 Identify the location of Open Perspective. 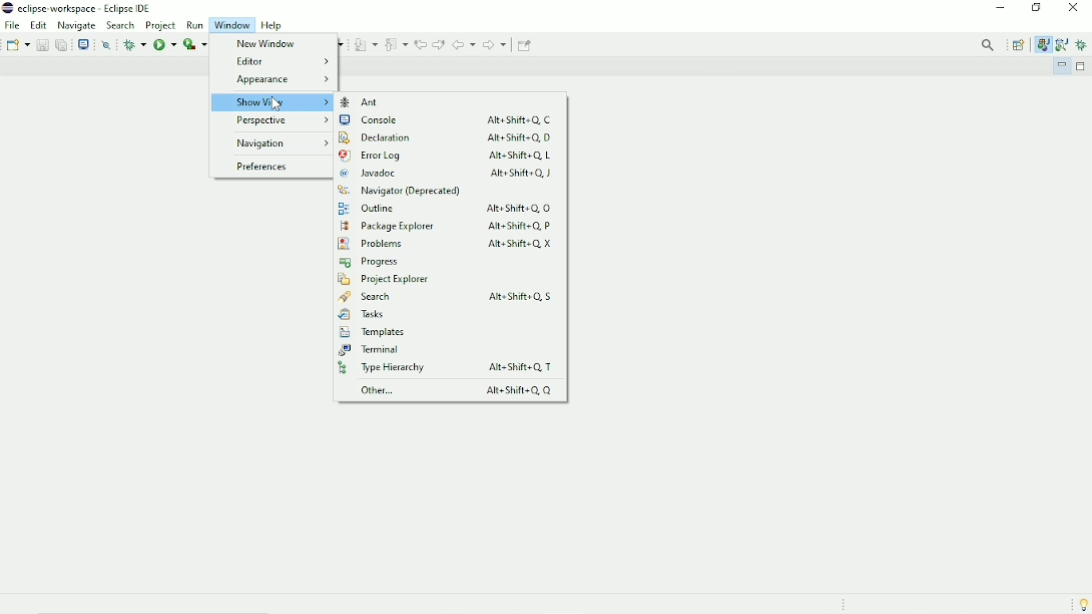
(1018, 45).